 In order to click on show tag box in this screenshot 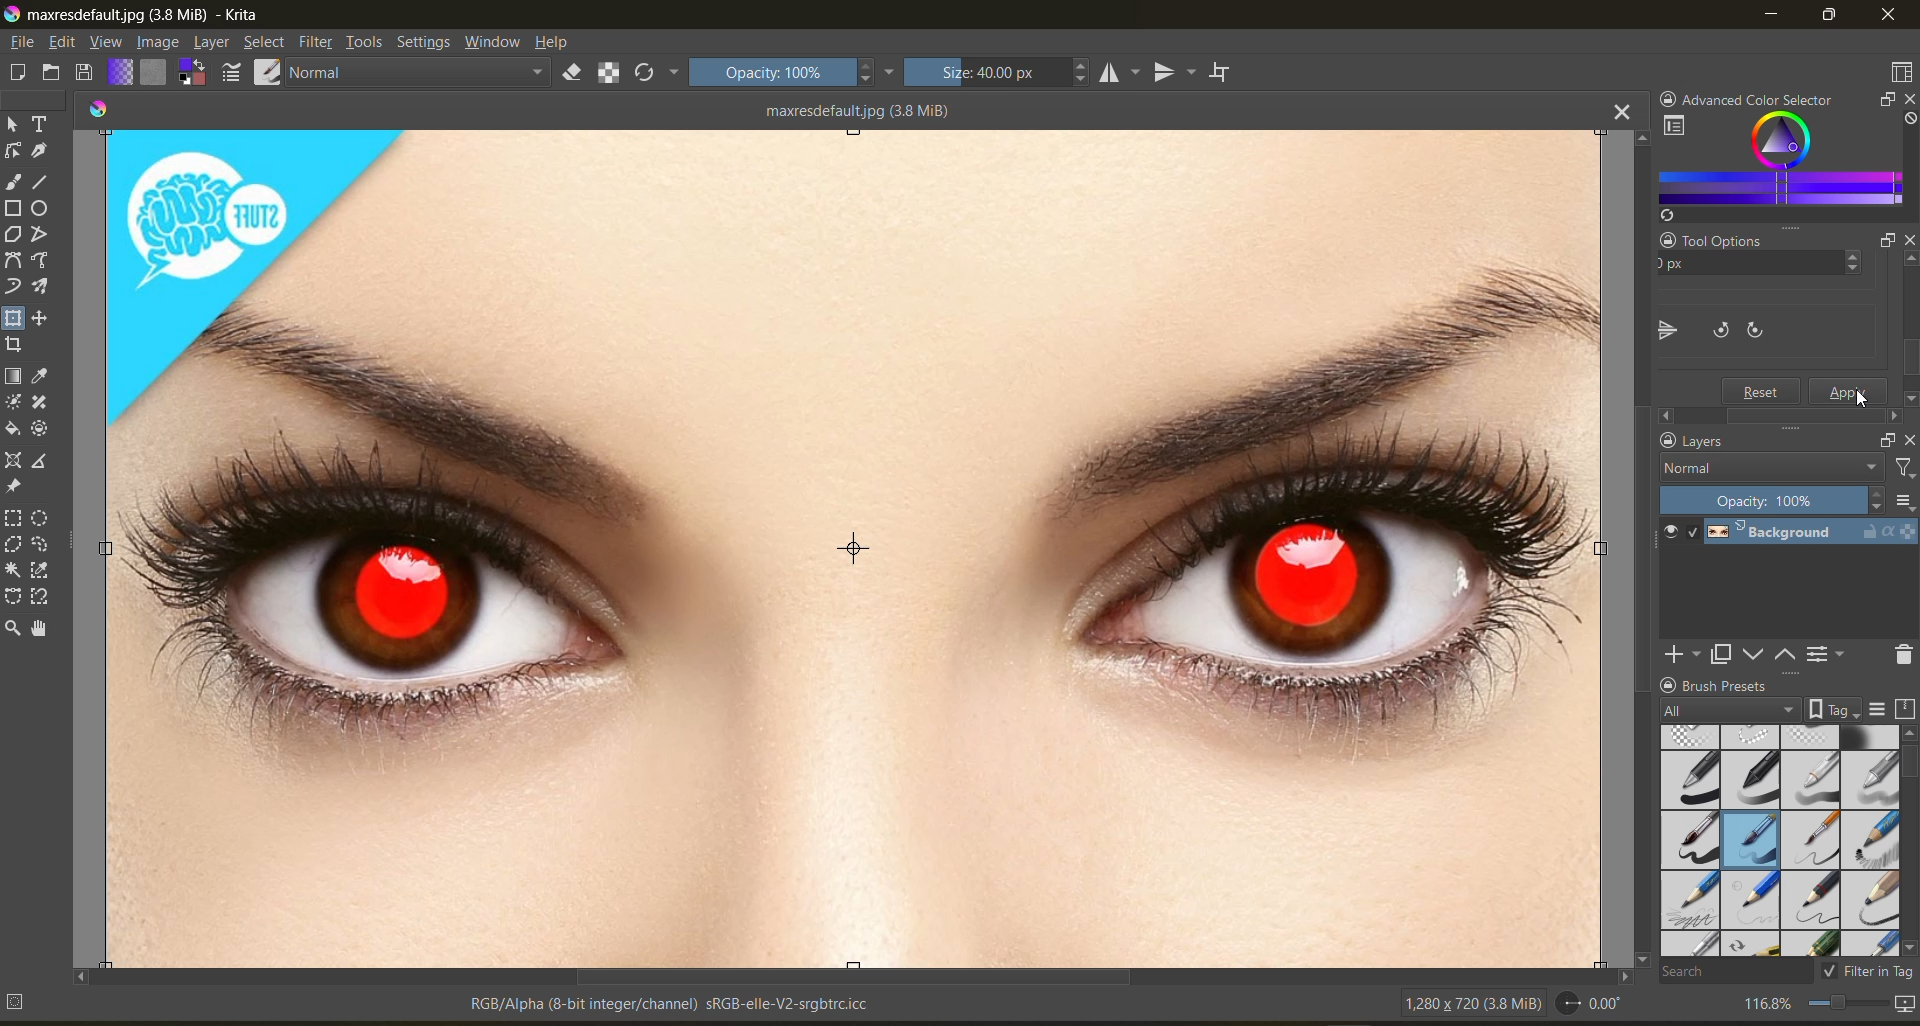, I will do `click(1835, 709)`.